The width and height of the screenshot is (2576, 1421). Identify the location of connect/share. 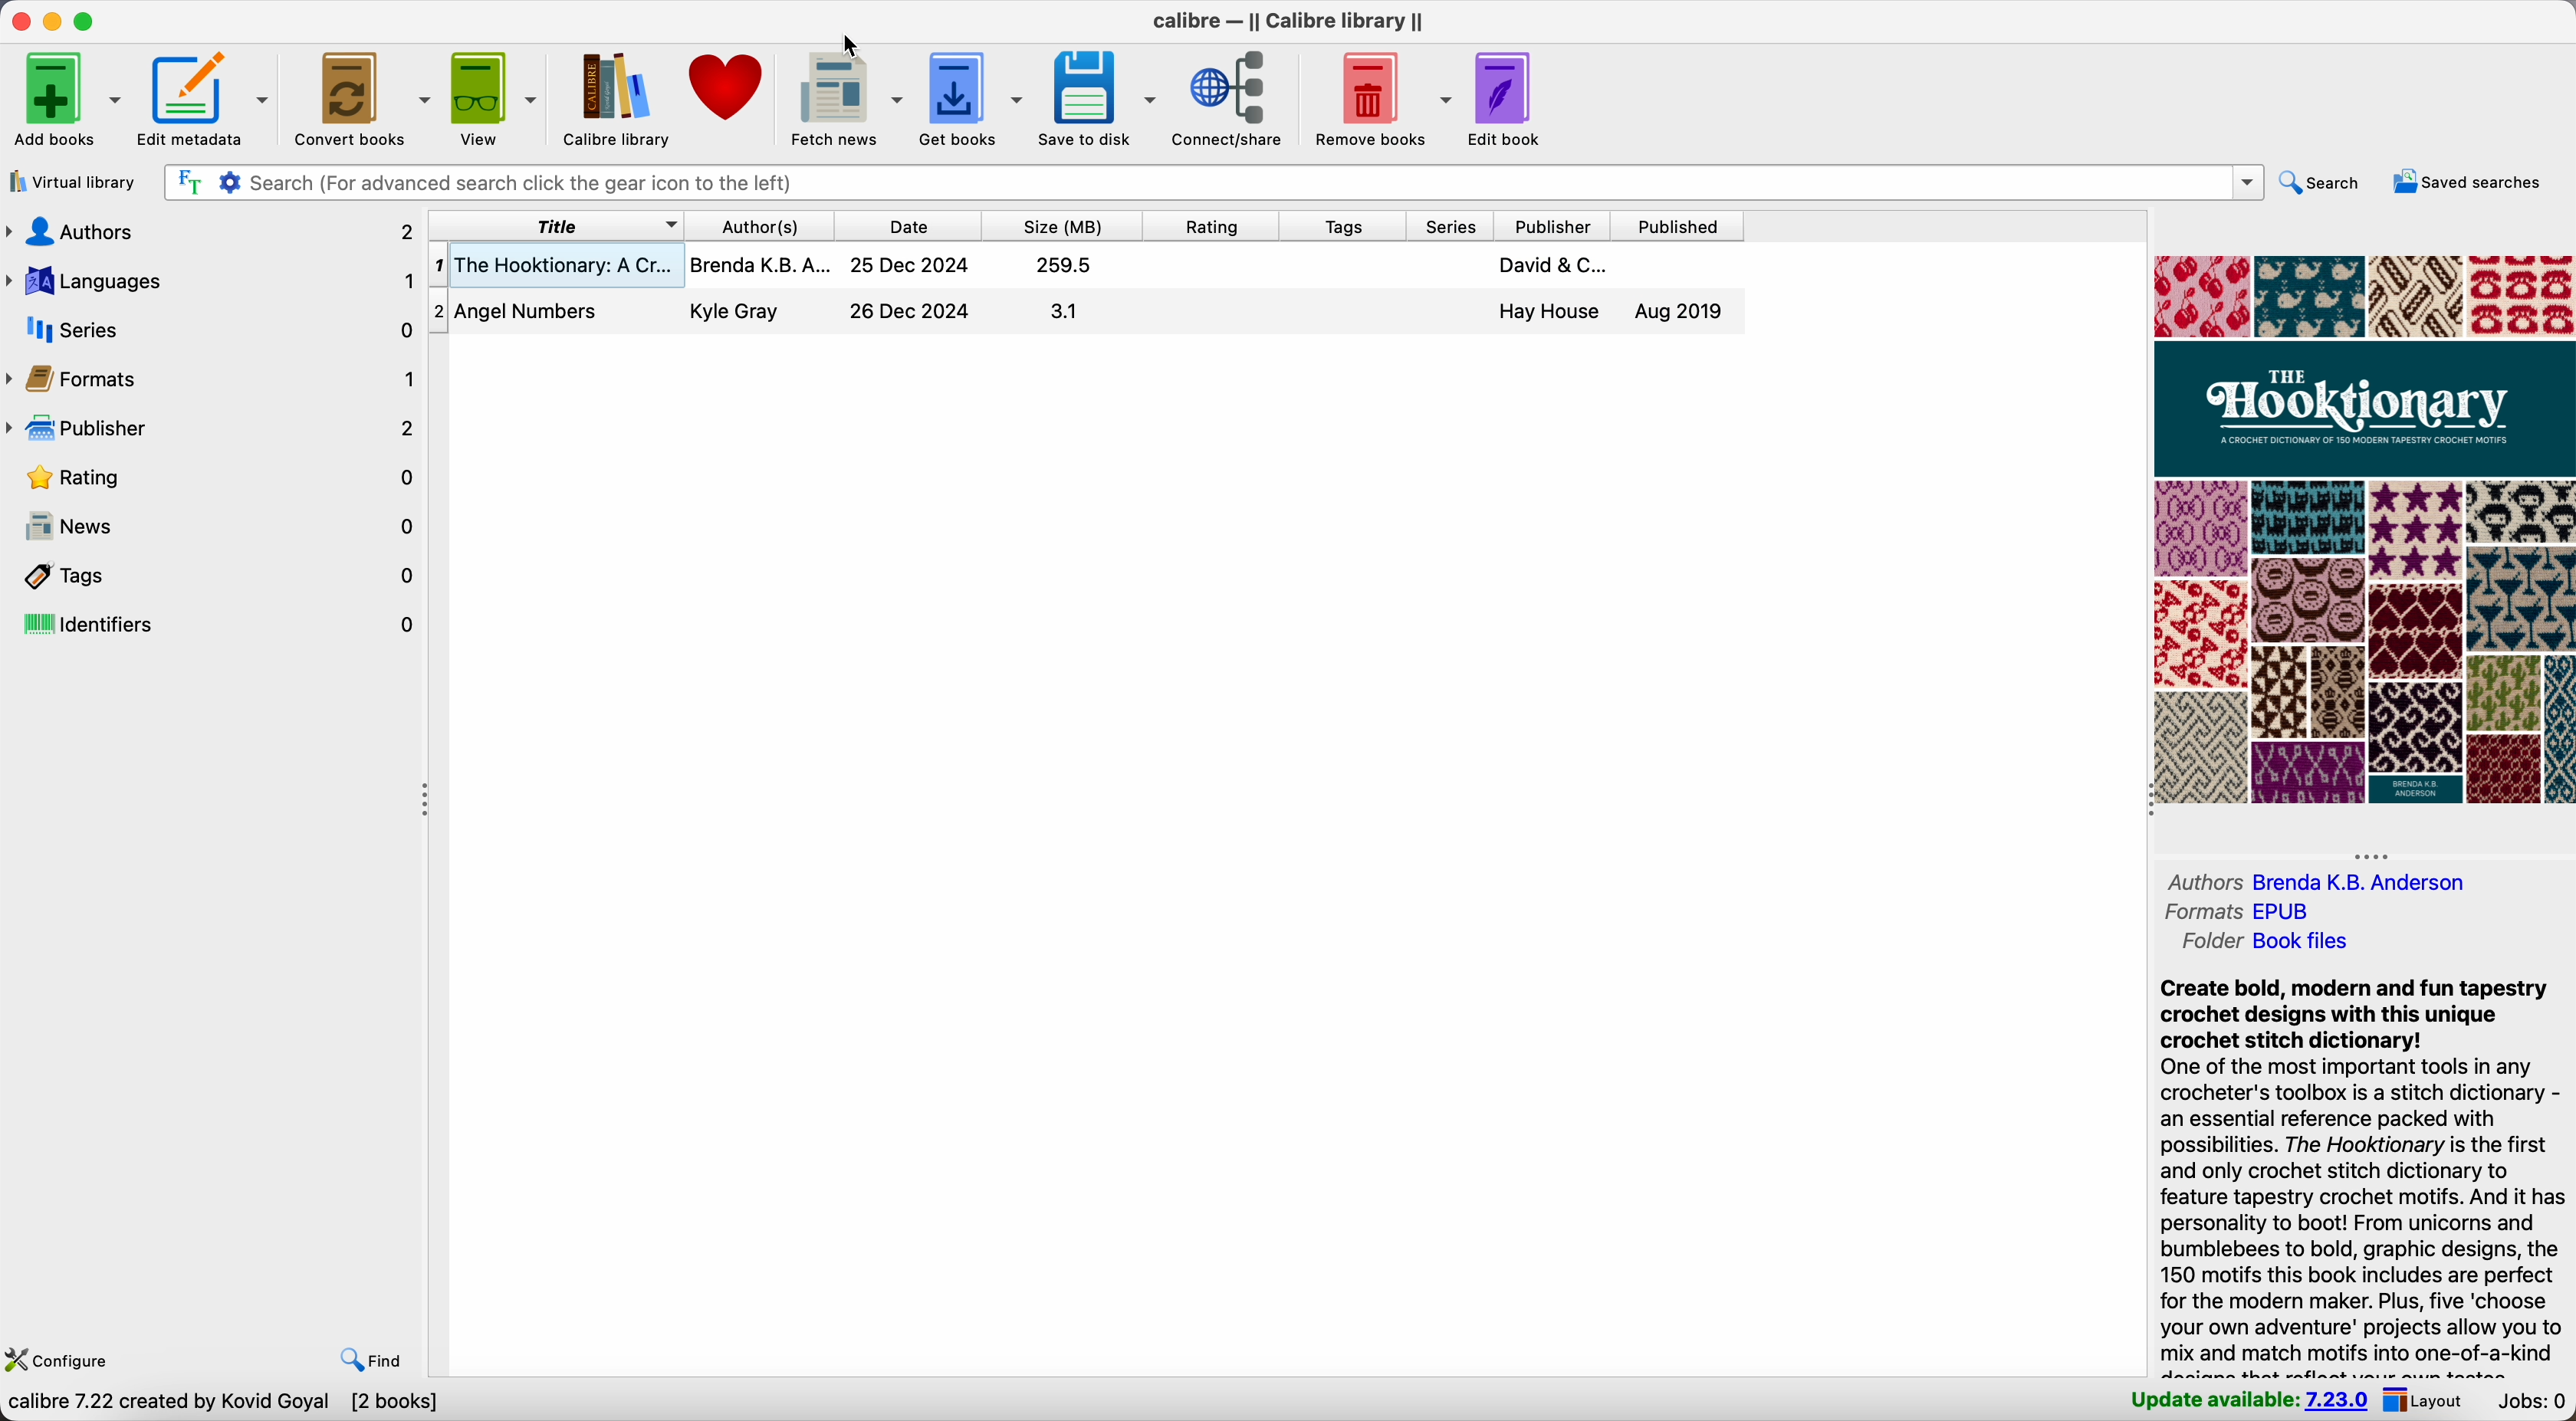
(1232, 98).